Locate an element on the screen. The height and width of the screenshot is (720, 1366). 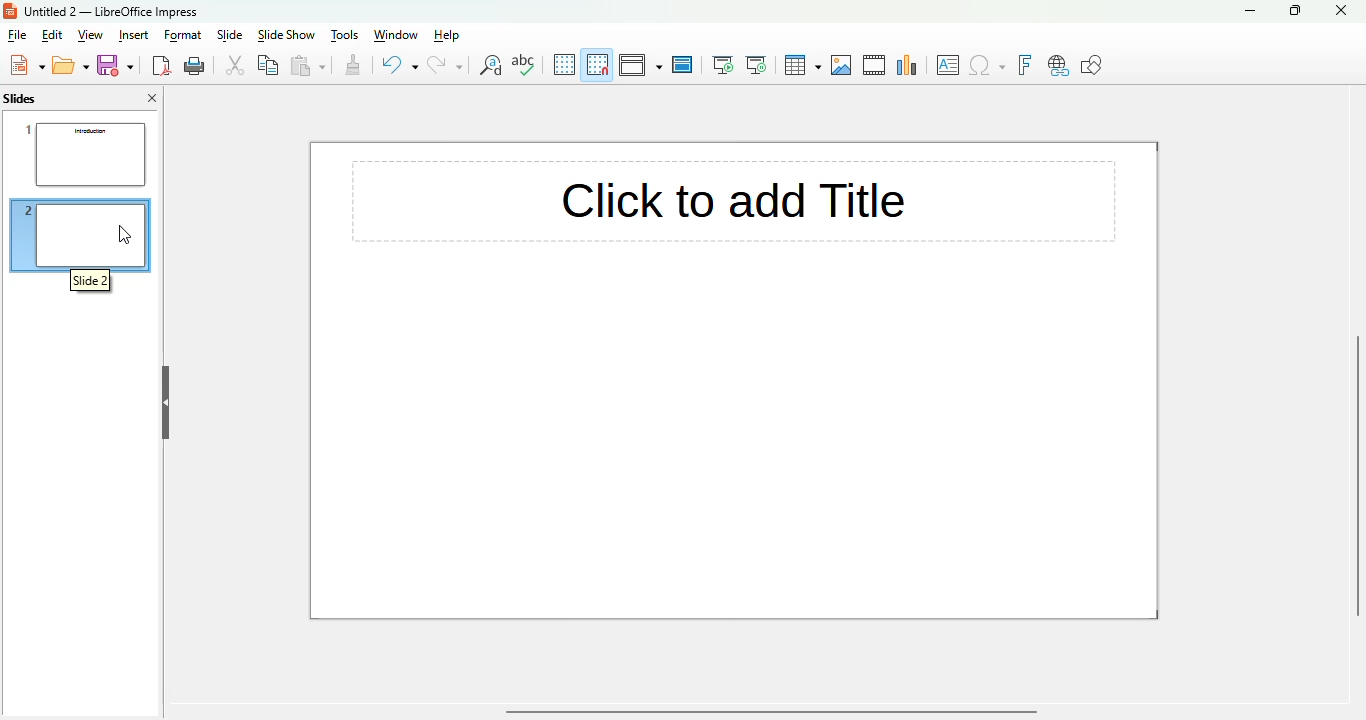
display views is located at coordinates (641, 64).